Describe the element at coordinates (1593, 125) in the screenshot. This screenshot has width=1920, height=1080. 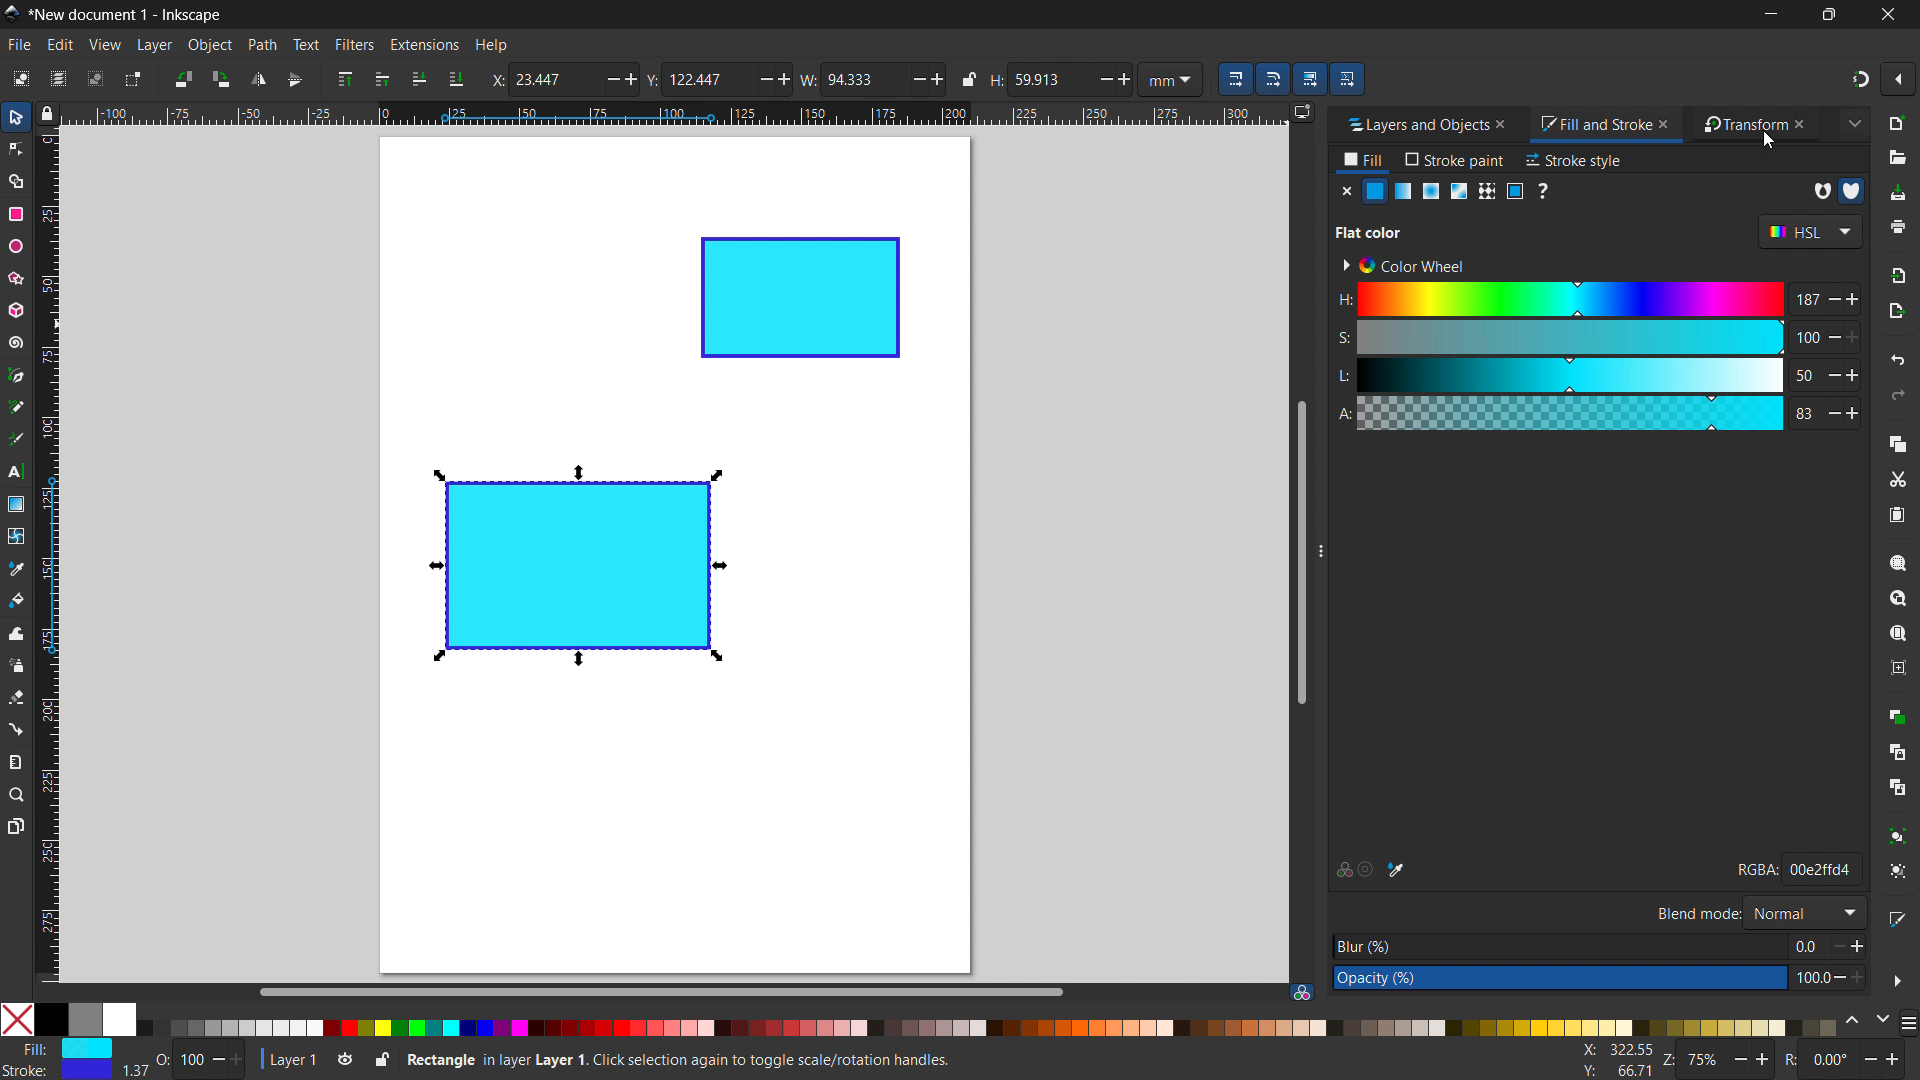
I see `fill and stroke` at that location.